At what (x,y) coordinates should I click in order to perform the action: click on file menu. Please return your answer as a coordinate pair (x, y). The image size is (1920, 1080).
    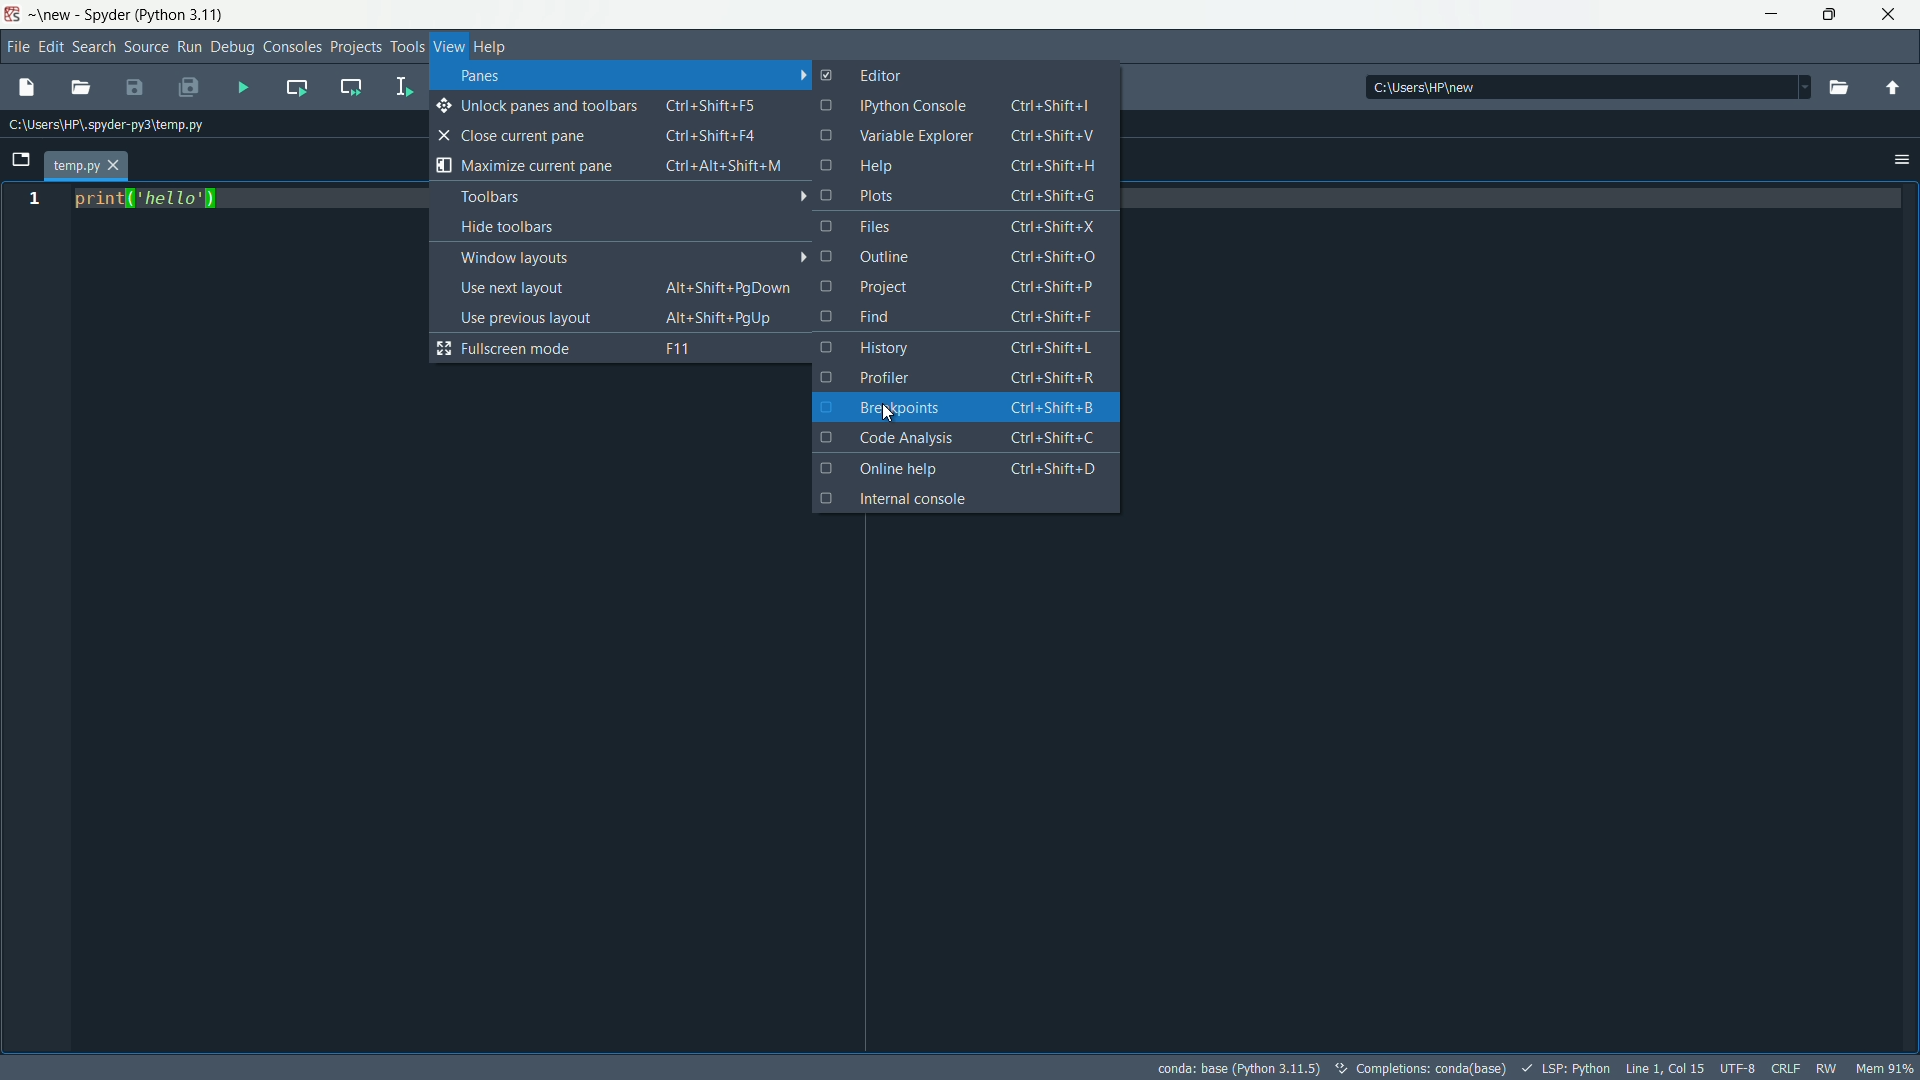
    Looking at the image, I should click on (16, 48).